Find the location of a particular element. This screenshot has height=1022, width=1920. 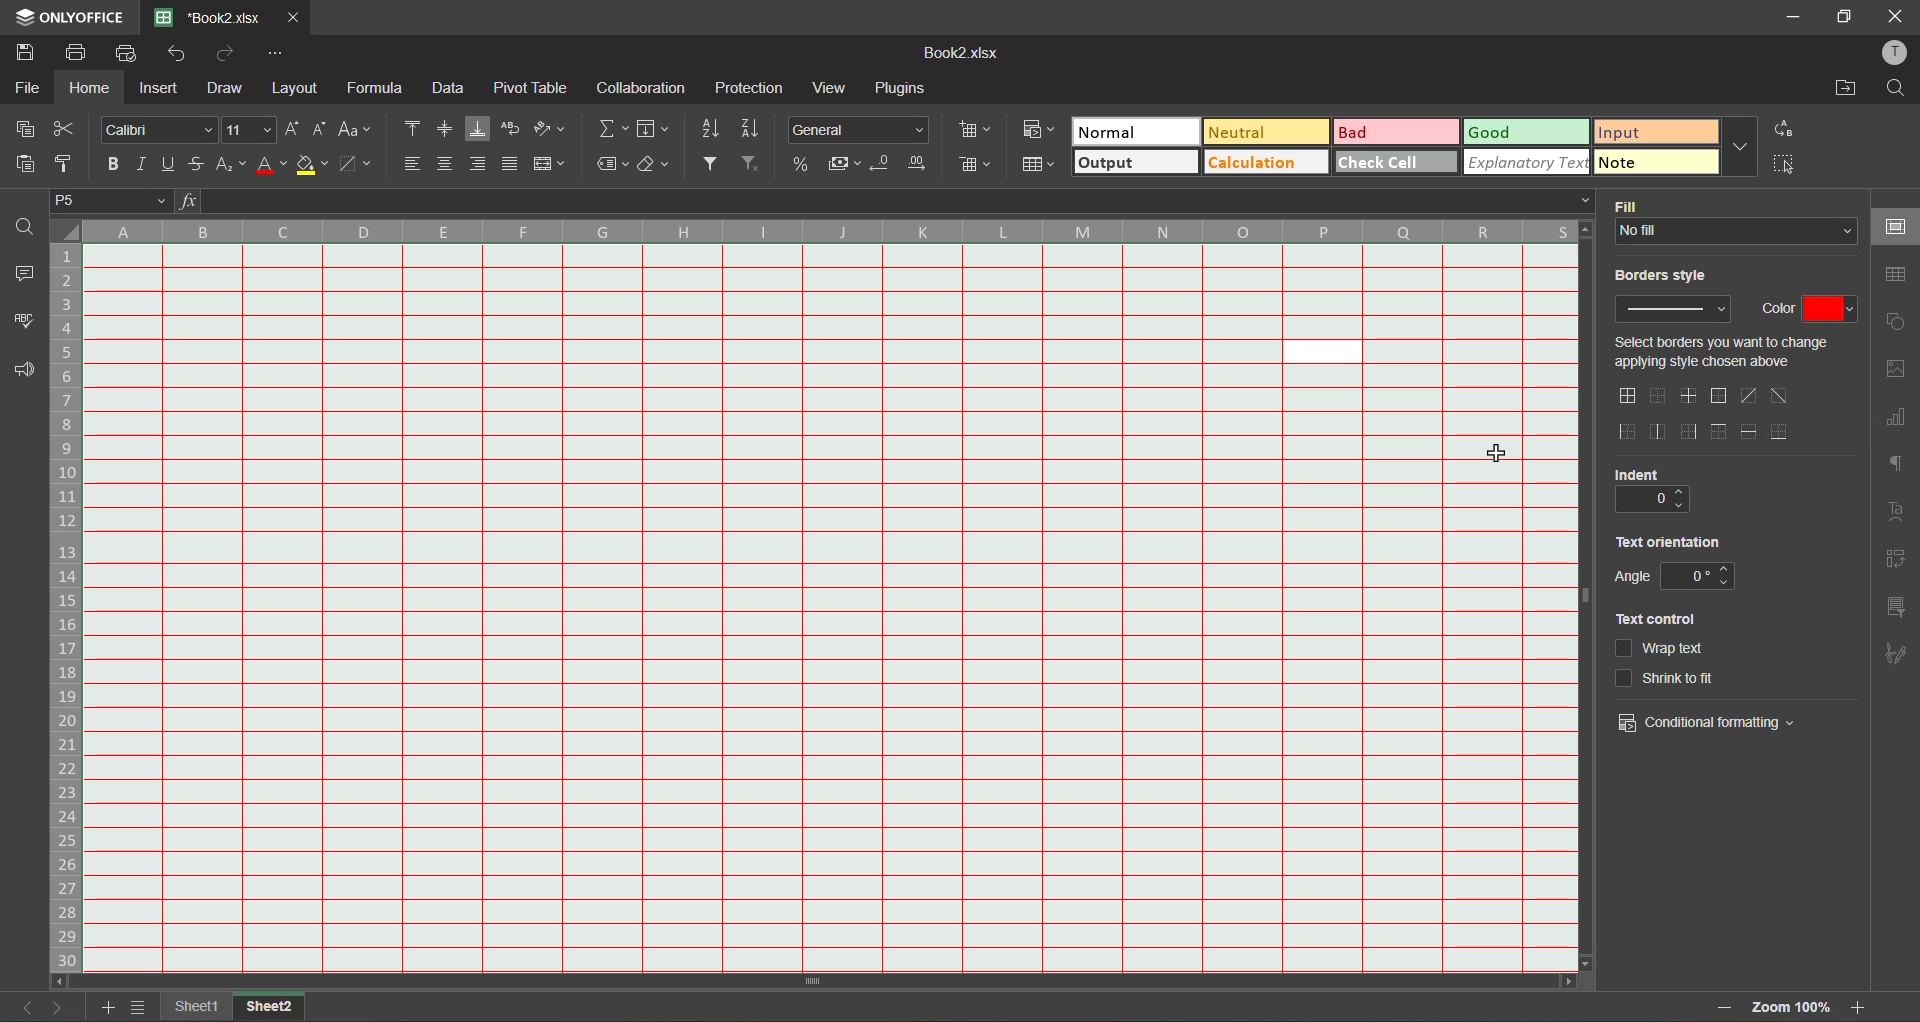

inner lines only is located at coordinates (1688, 396).